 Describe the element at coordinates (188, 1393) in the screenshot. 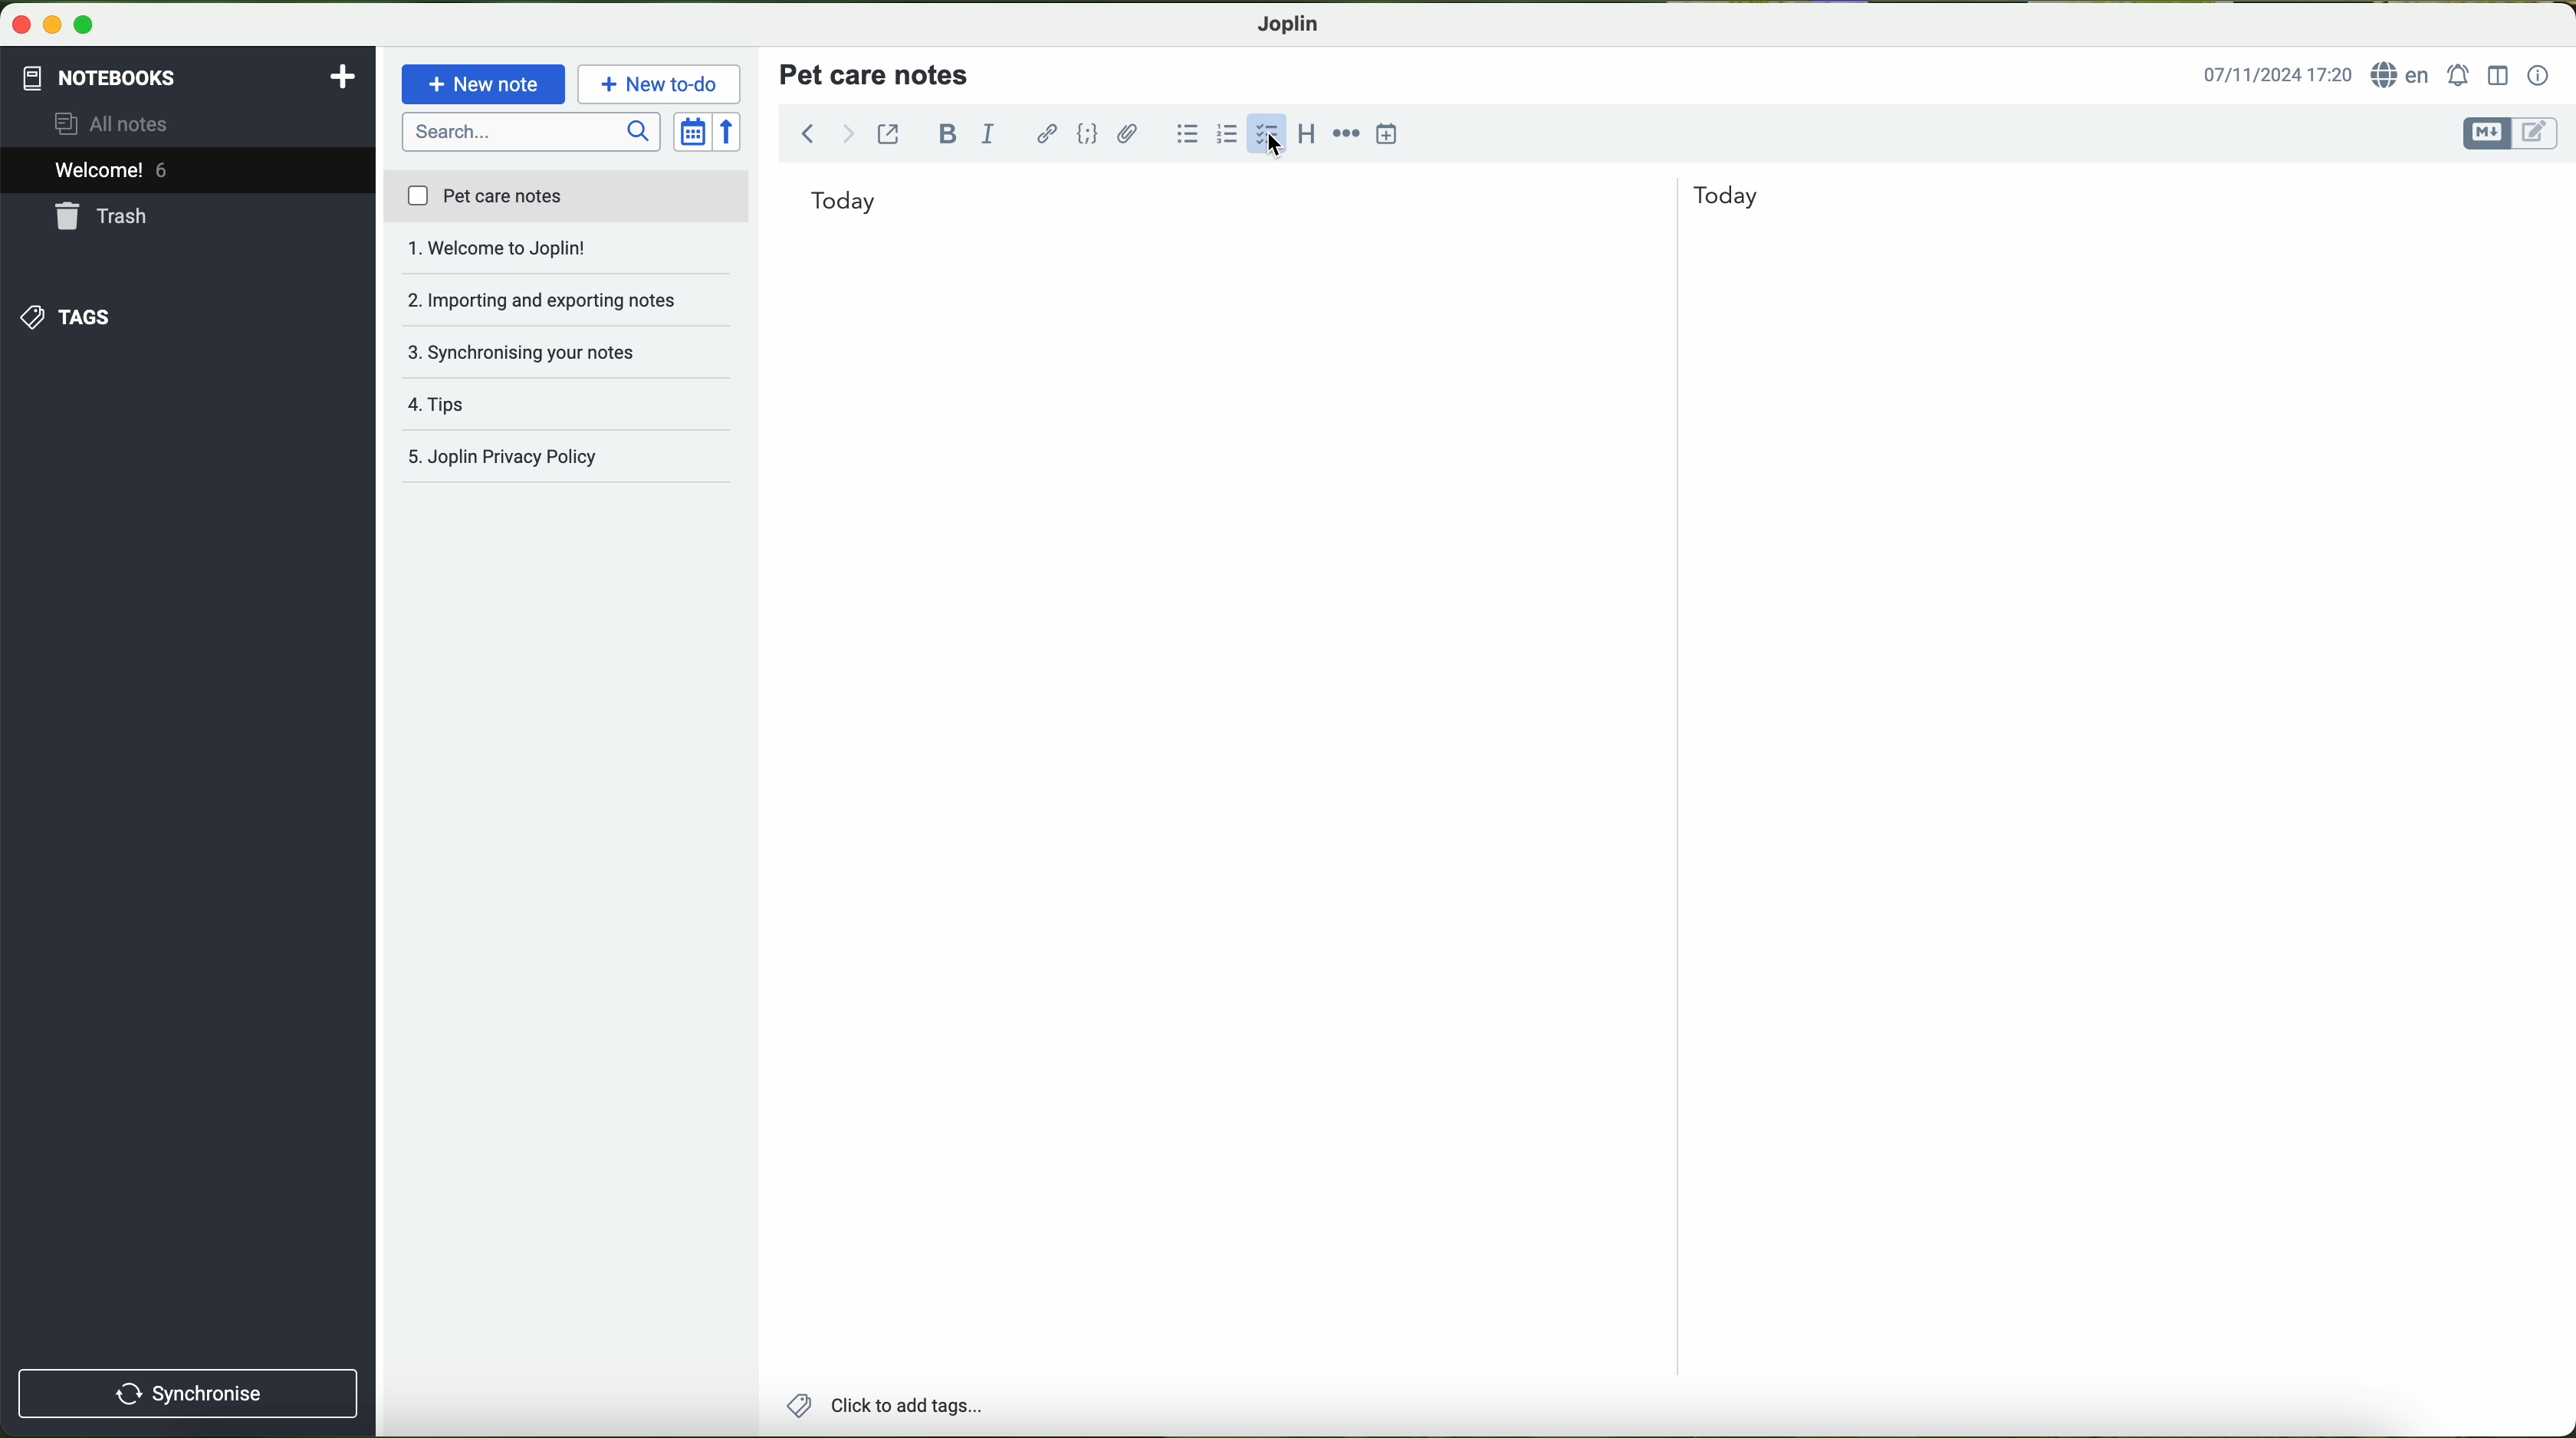

I see `synchronise button` at that location.